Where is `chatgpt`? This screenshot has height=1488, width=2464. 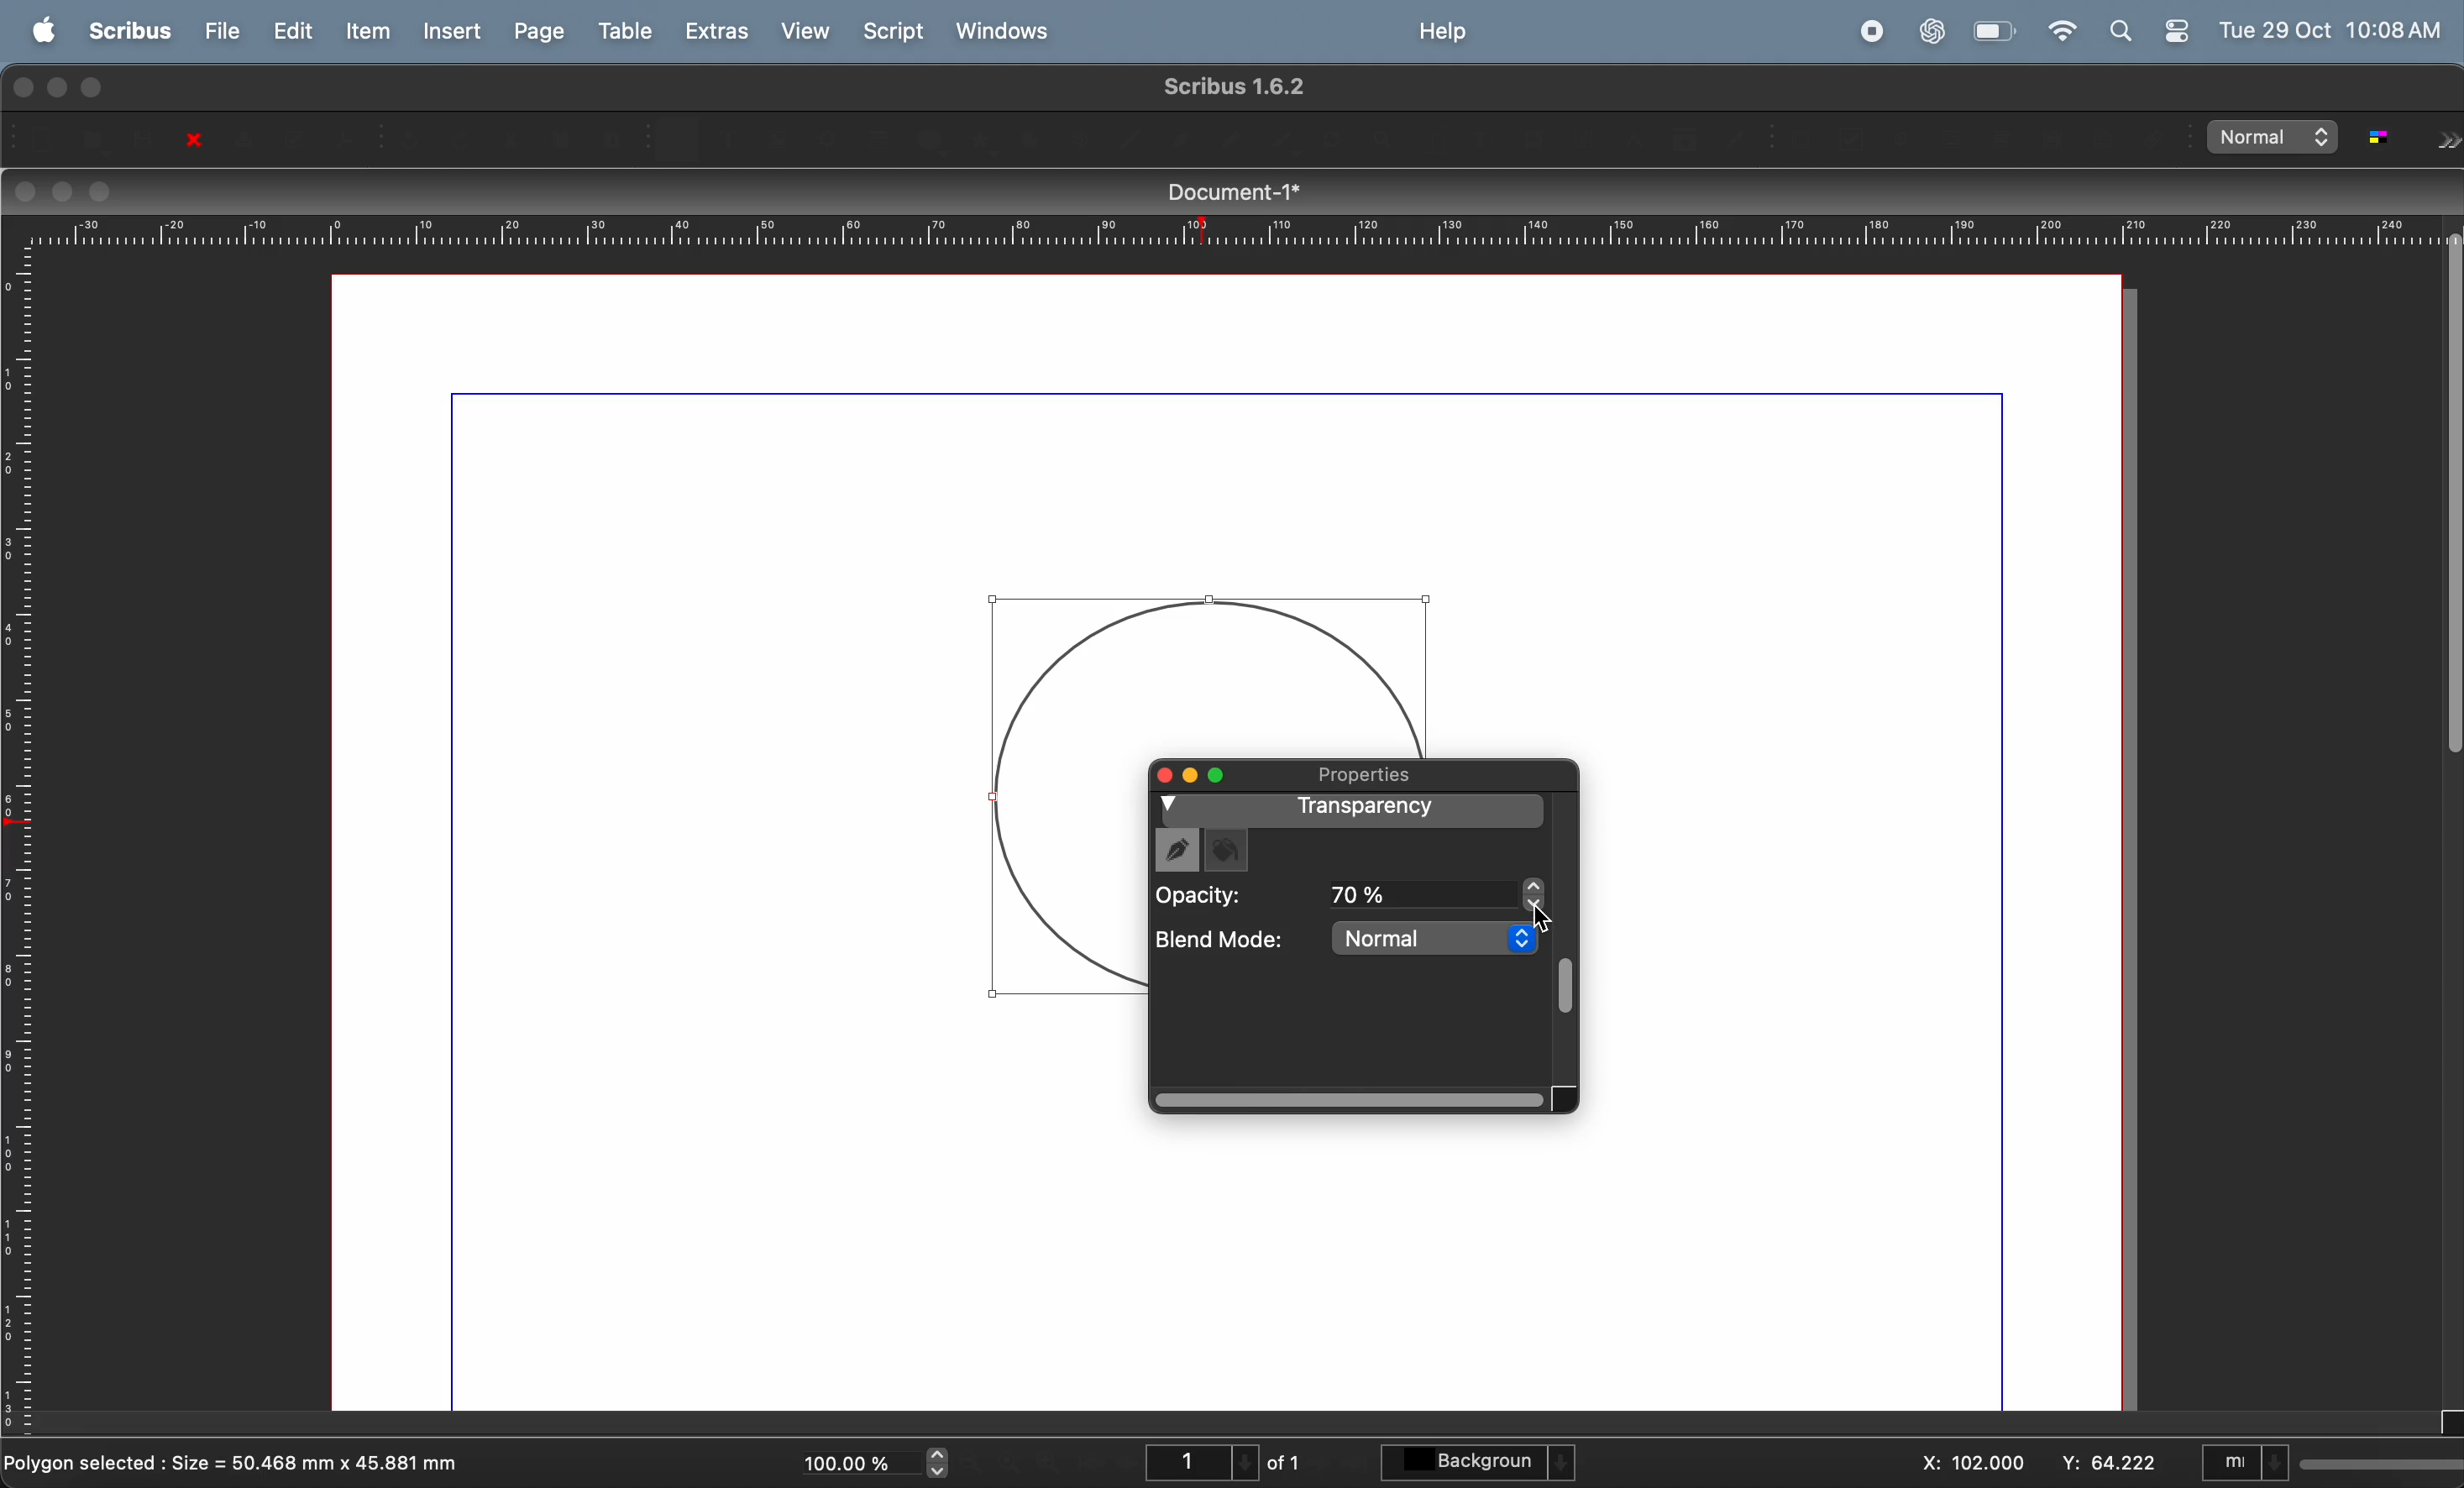
chatgpt is located at coordinates (1932, 32).